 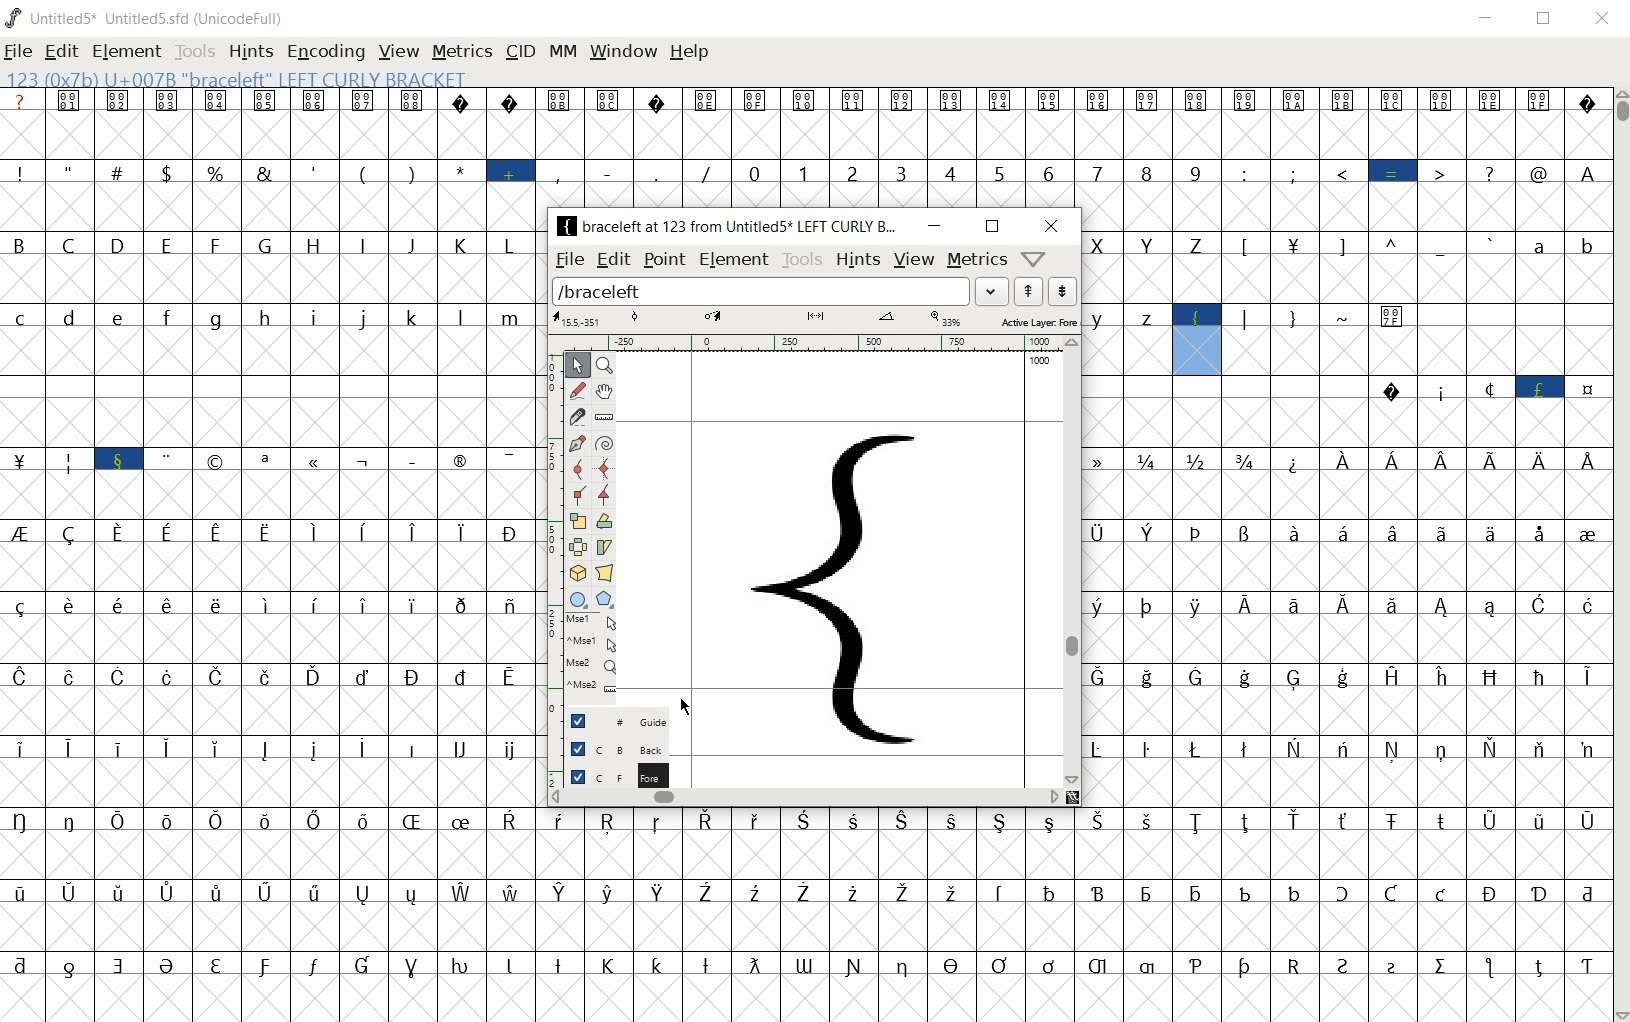 I want to click on rectangle or ellipse, so click(x=576, y=600).